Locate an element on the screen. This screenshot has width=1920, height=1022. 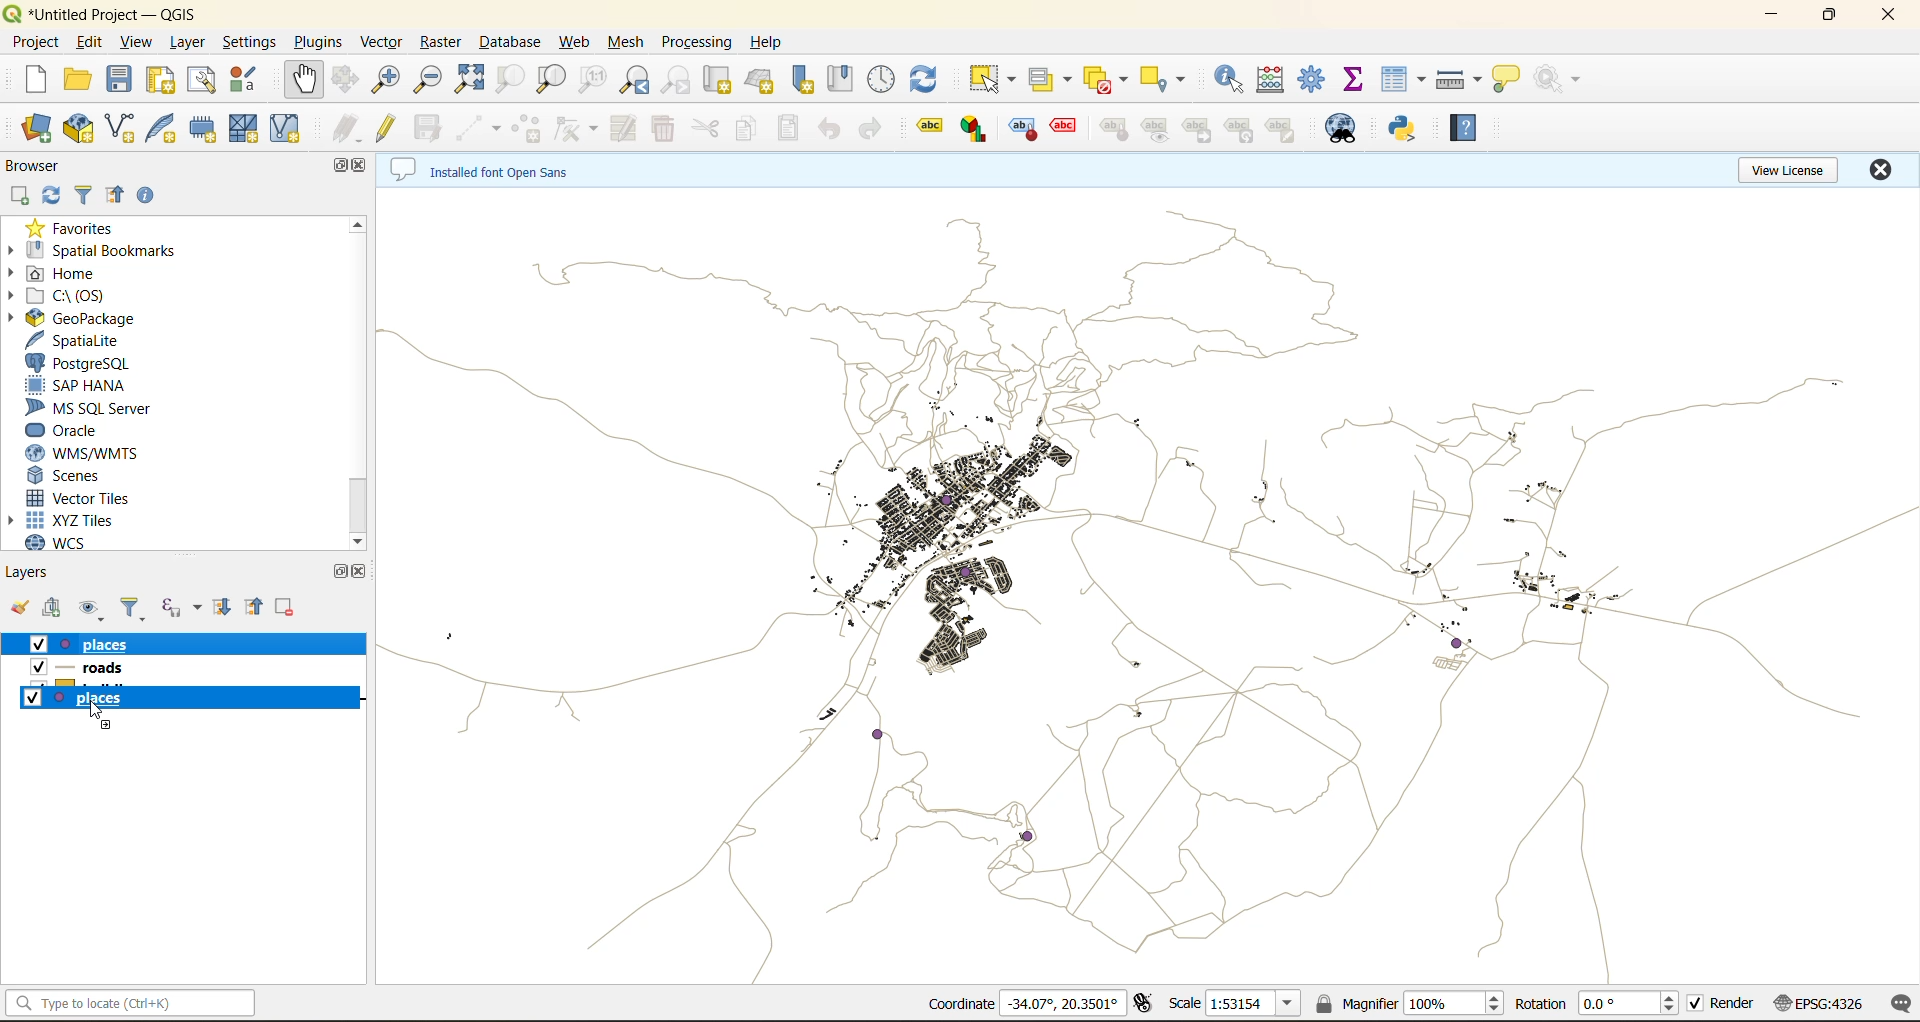
mesh layer is located at coordinates (249, 131).